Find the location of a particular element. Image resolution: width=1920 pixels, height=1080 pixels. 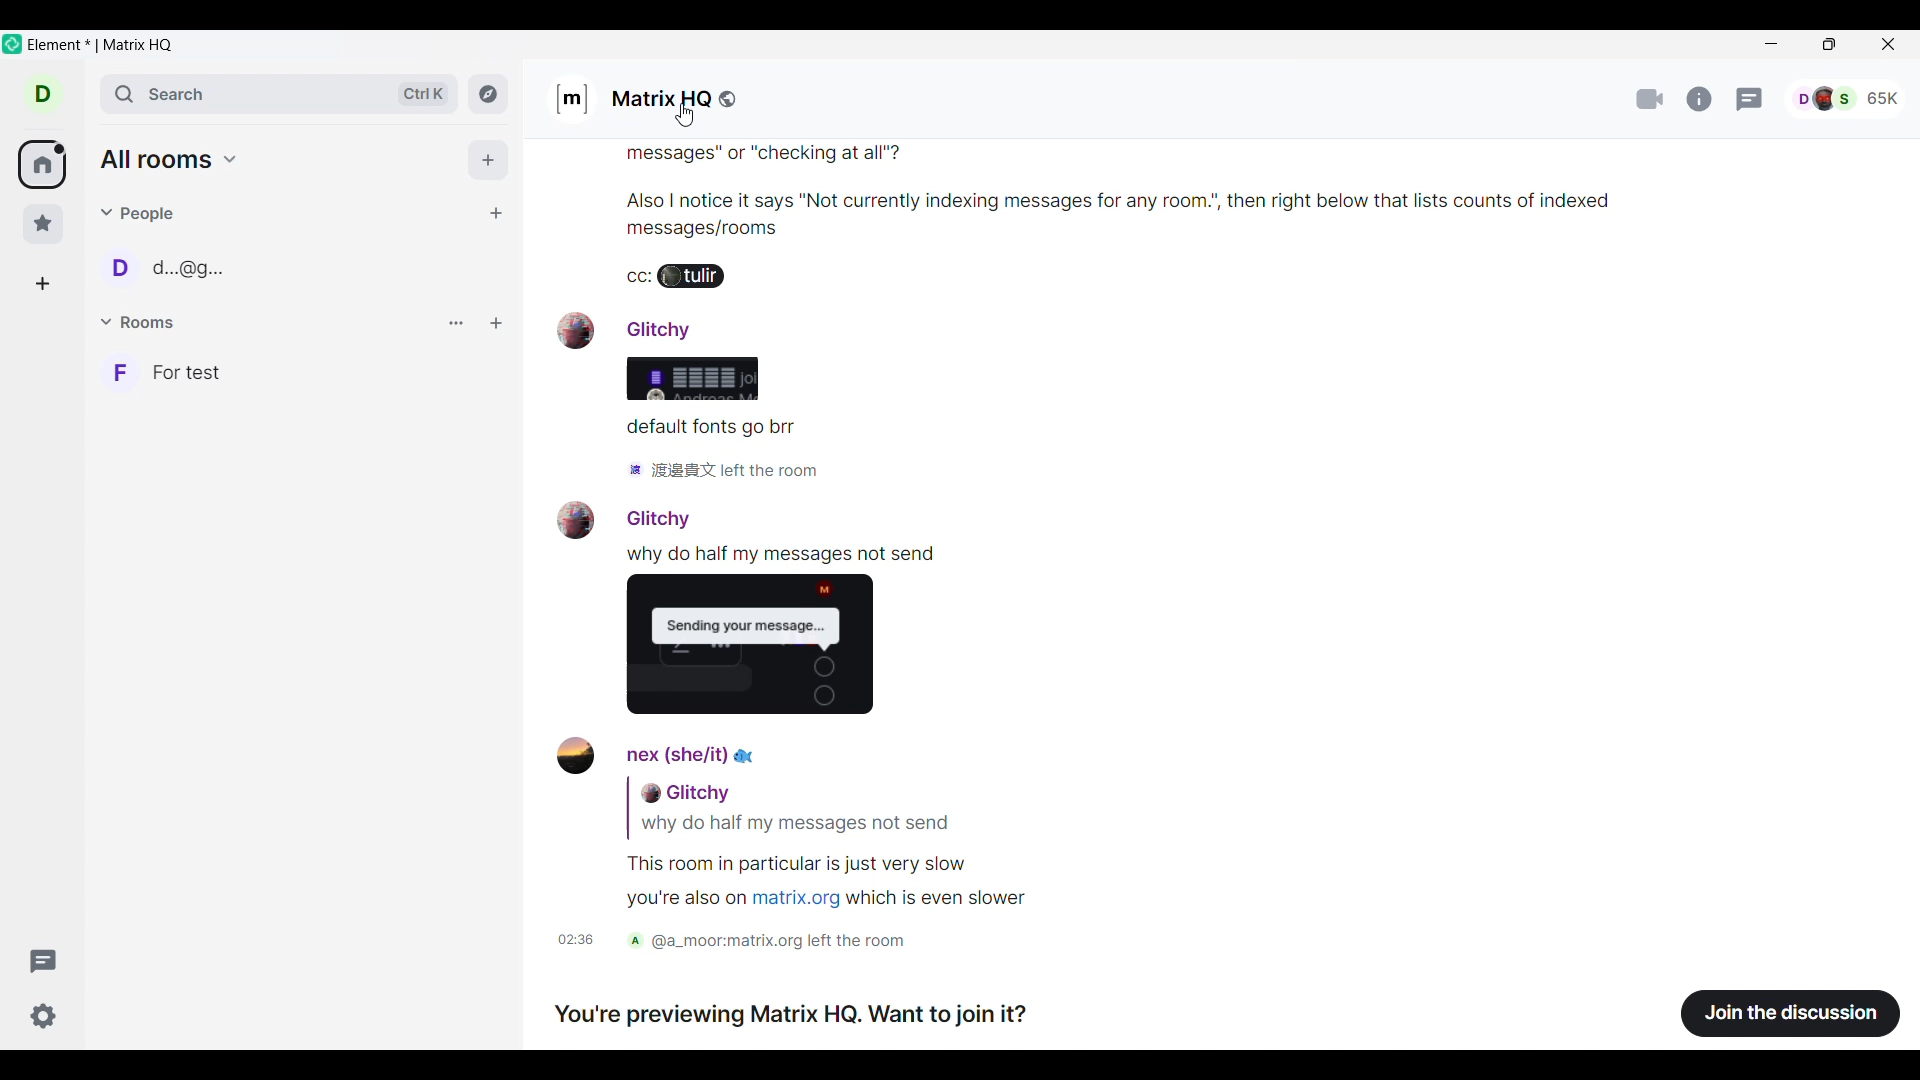

02:36 @a_moor.matrix.org left the room is located at coordinates (751, 943).